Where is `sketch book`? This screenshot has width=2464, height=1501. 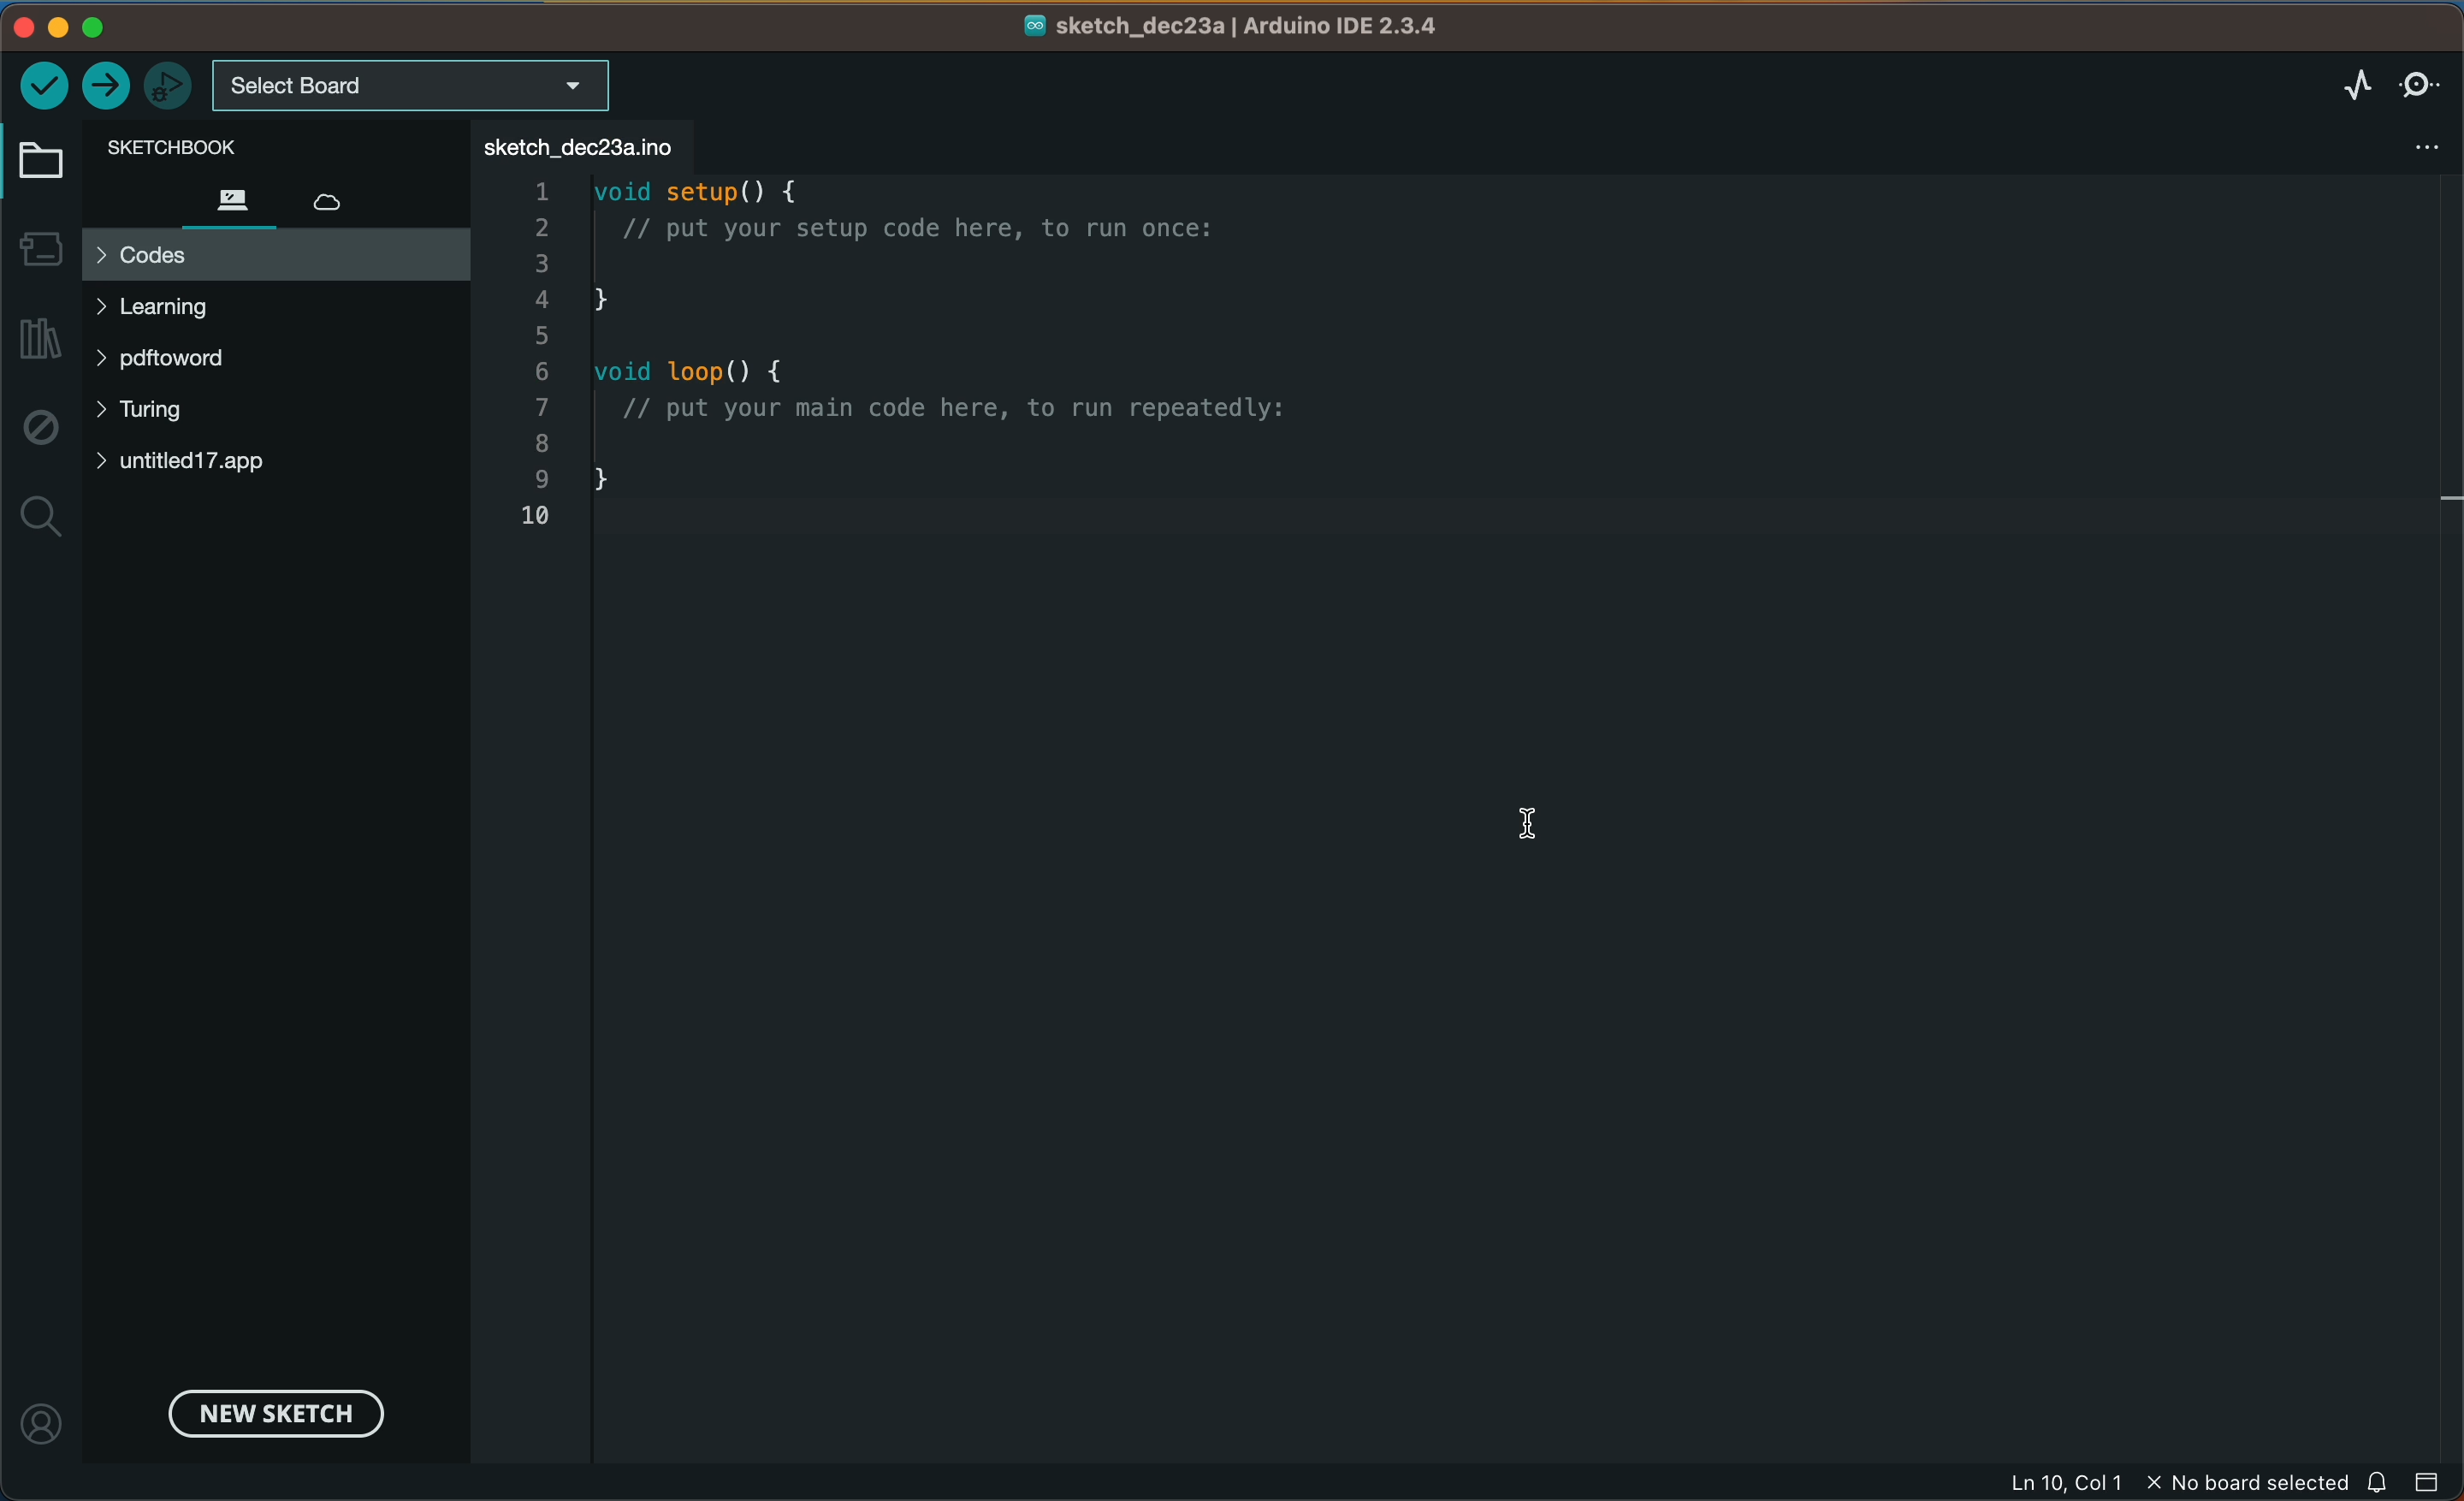 sketch book is located at coordinates (232, 146).